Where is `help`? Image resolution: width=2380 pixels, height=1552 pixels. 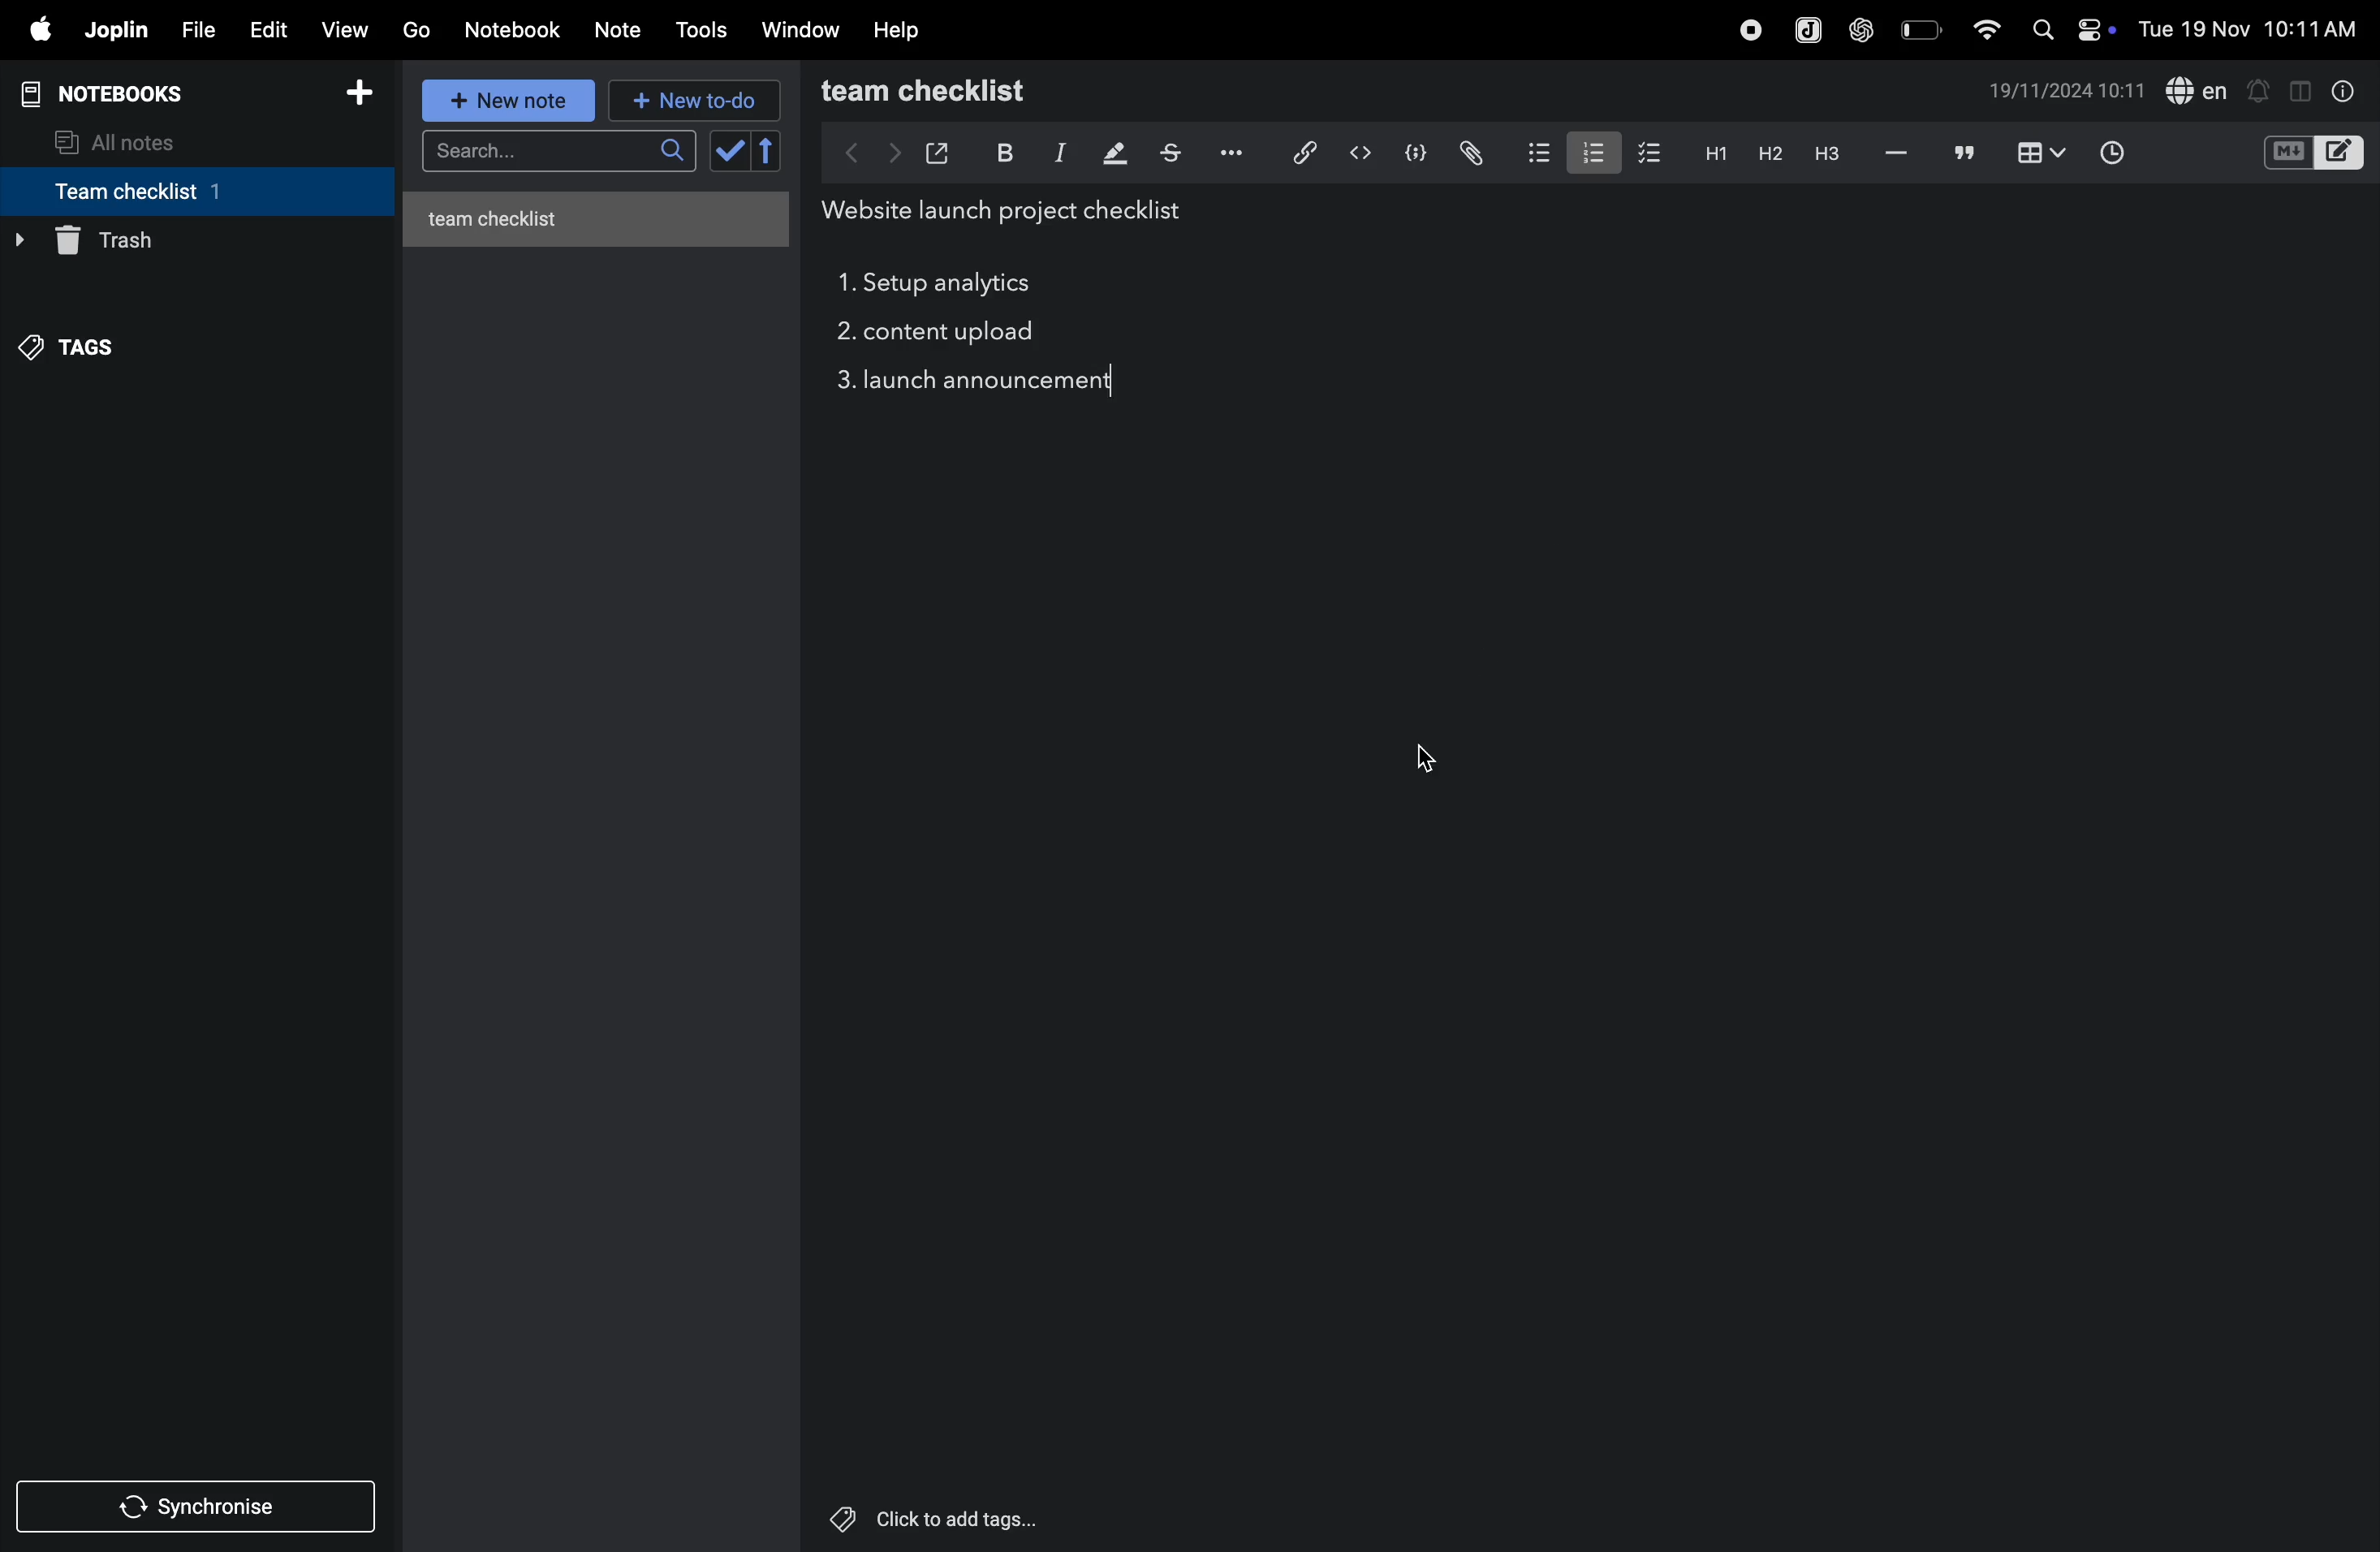
help is located at coordinates (902, 29).